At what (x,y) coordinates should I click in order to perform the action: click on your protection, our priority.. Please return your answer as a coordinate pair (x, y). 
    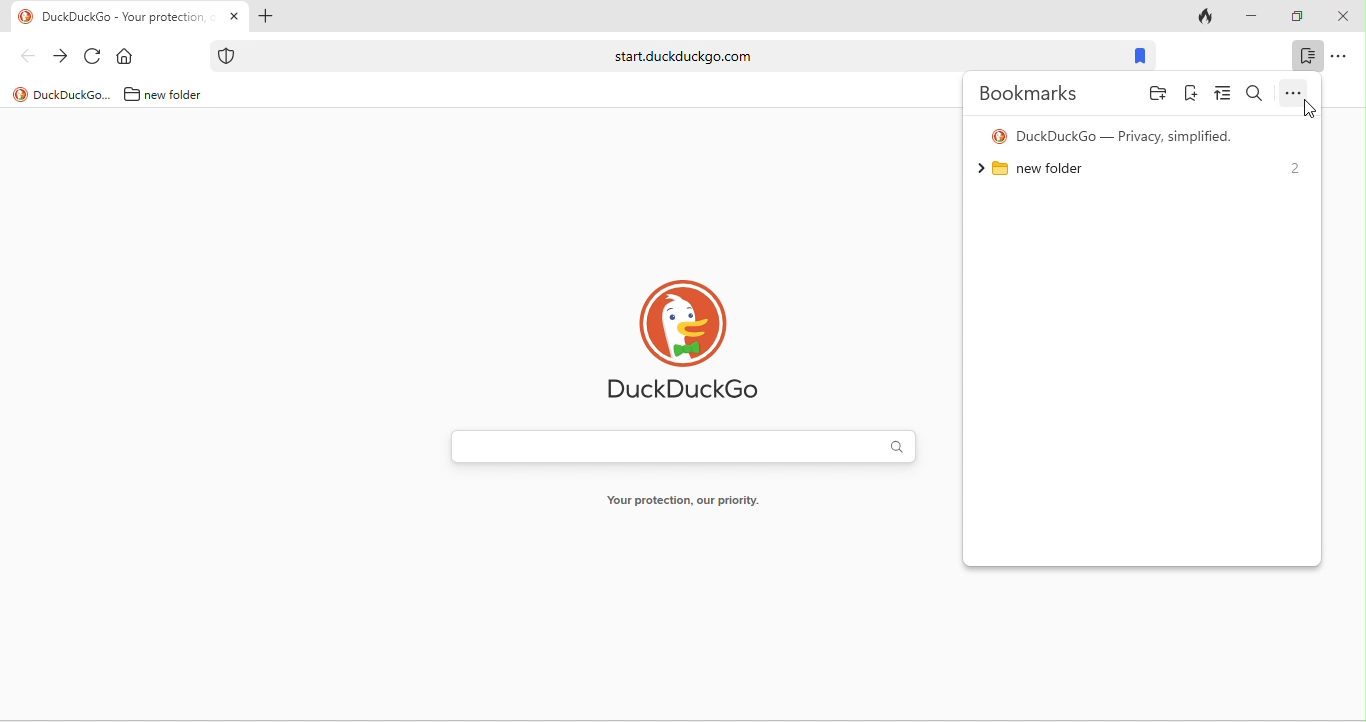
    Looking at the image, I should click on (683, 500).